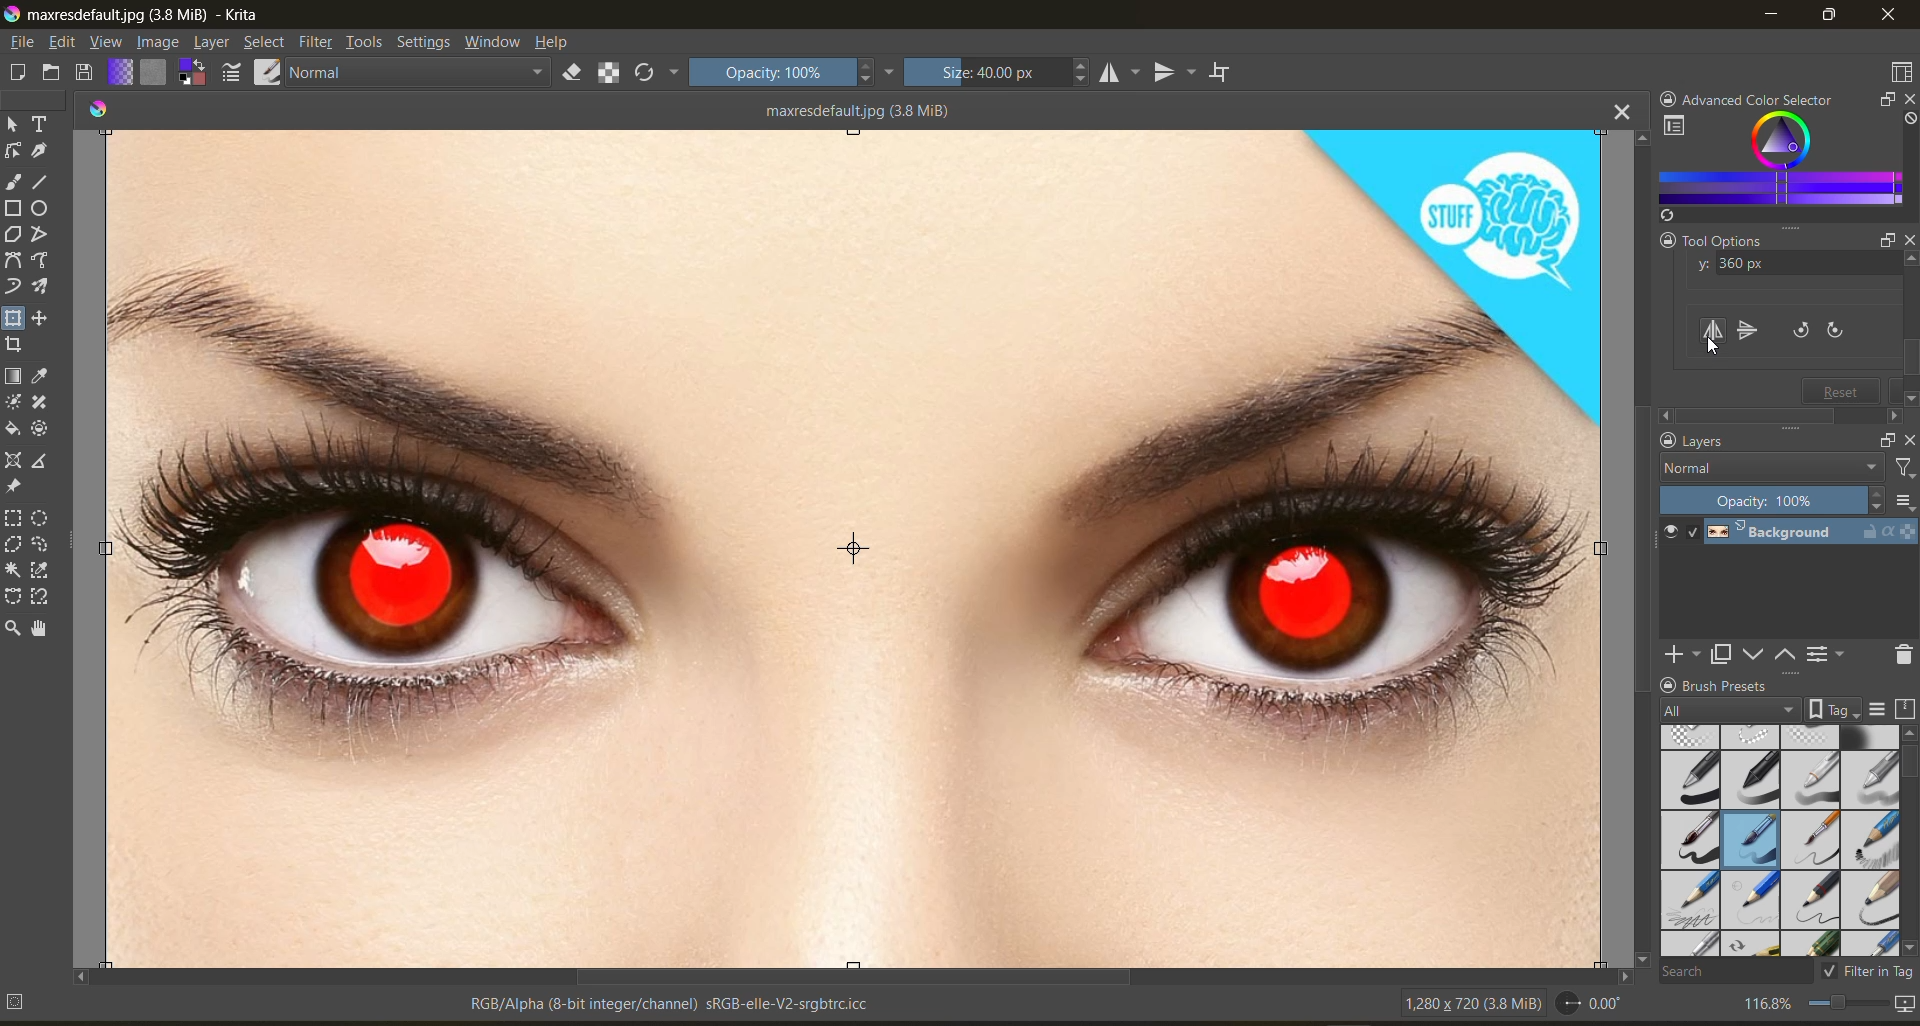  Describe the element at coordinates (582, 74) in the screenshot. I see `set eraser mode` at that location.